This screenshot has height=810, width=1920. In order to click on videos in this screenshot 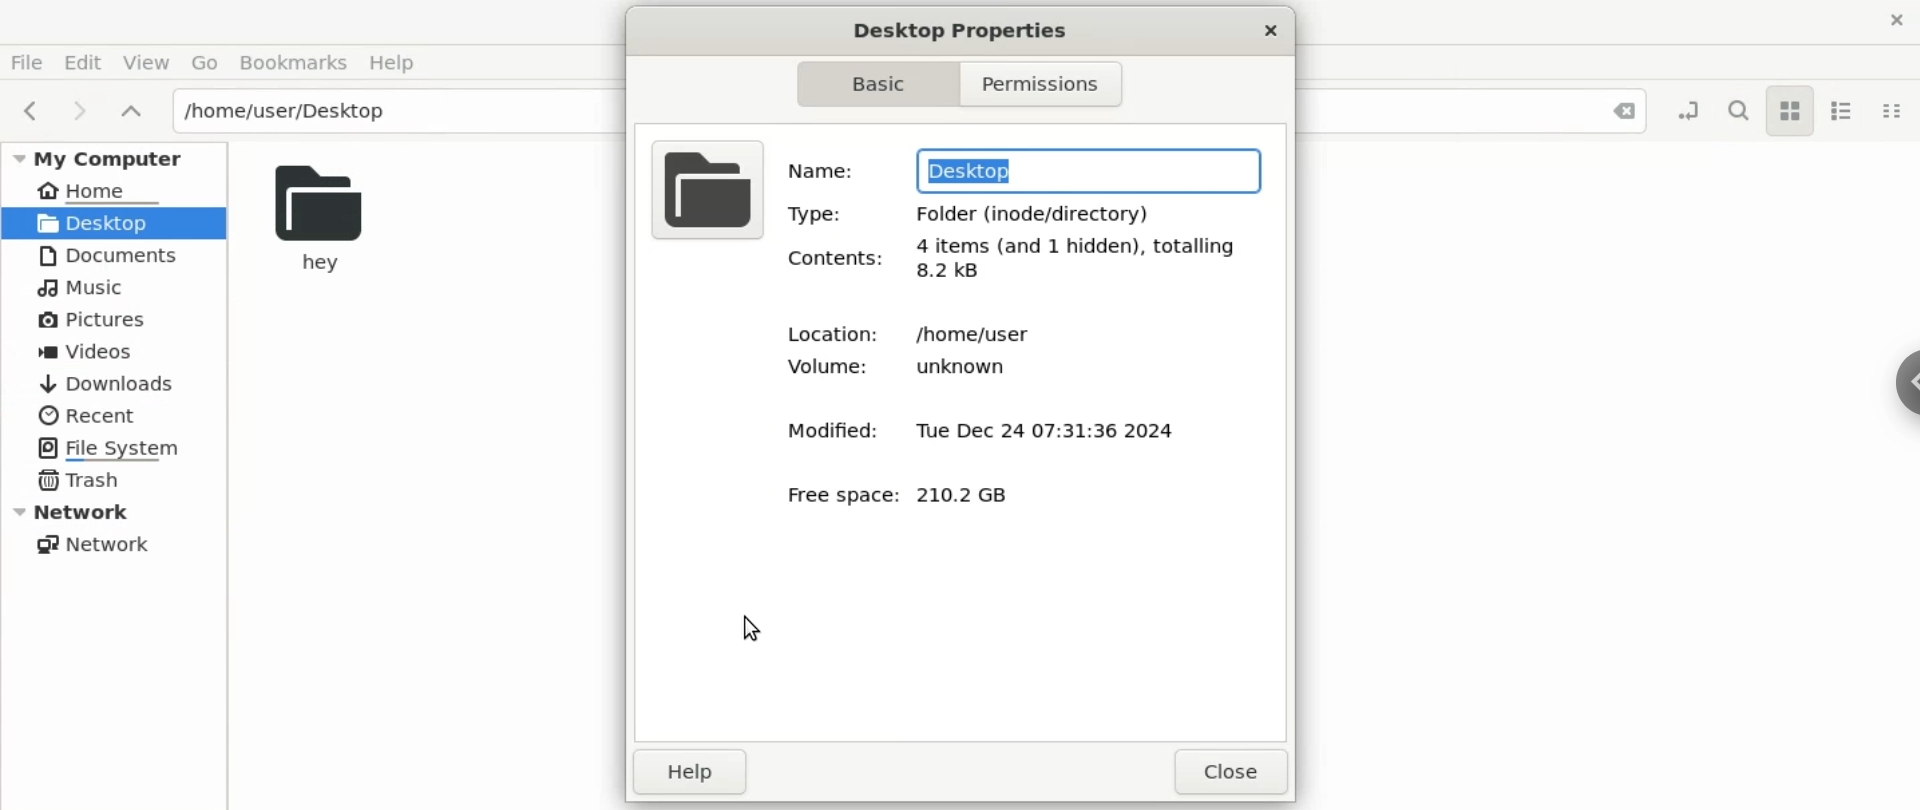, I will do `click(100, 351)`.